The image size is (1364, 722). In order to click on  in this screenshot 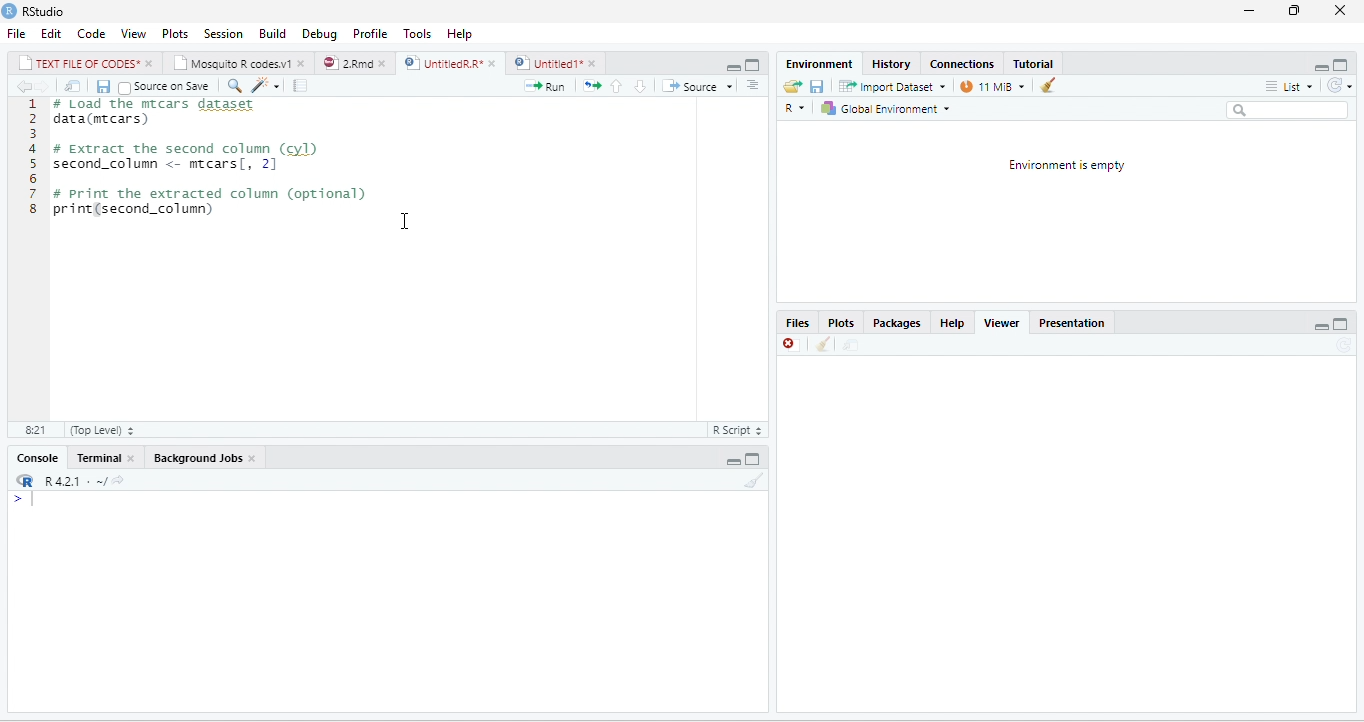, I will do `click(268, 32)`.